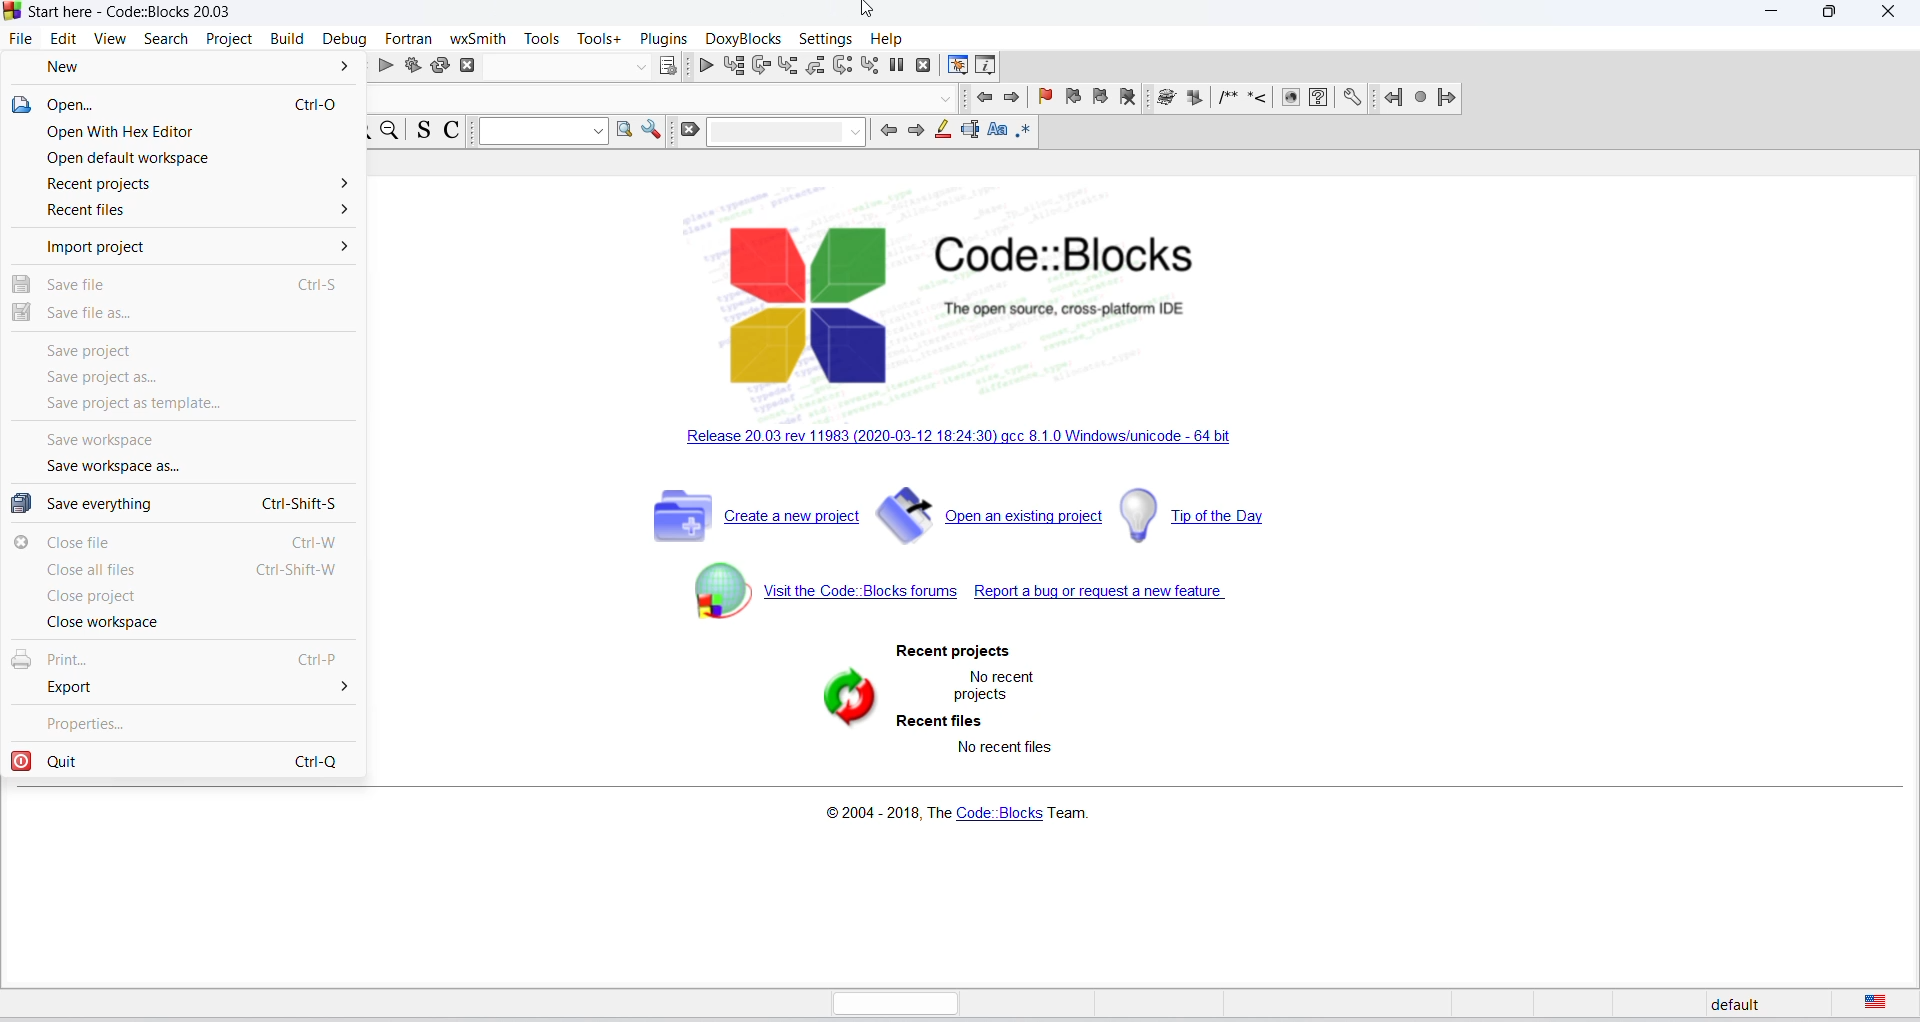 The height and width of the screenshot is (1022, 1920). Describe the element at coordinates (125, 13) in the screenshot. I see `start here window` at that location.